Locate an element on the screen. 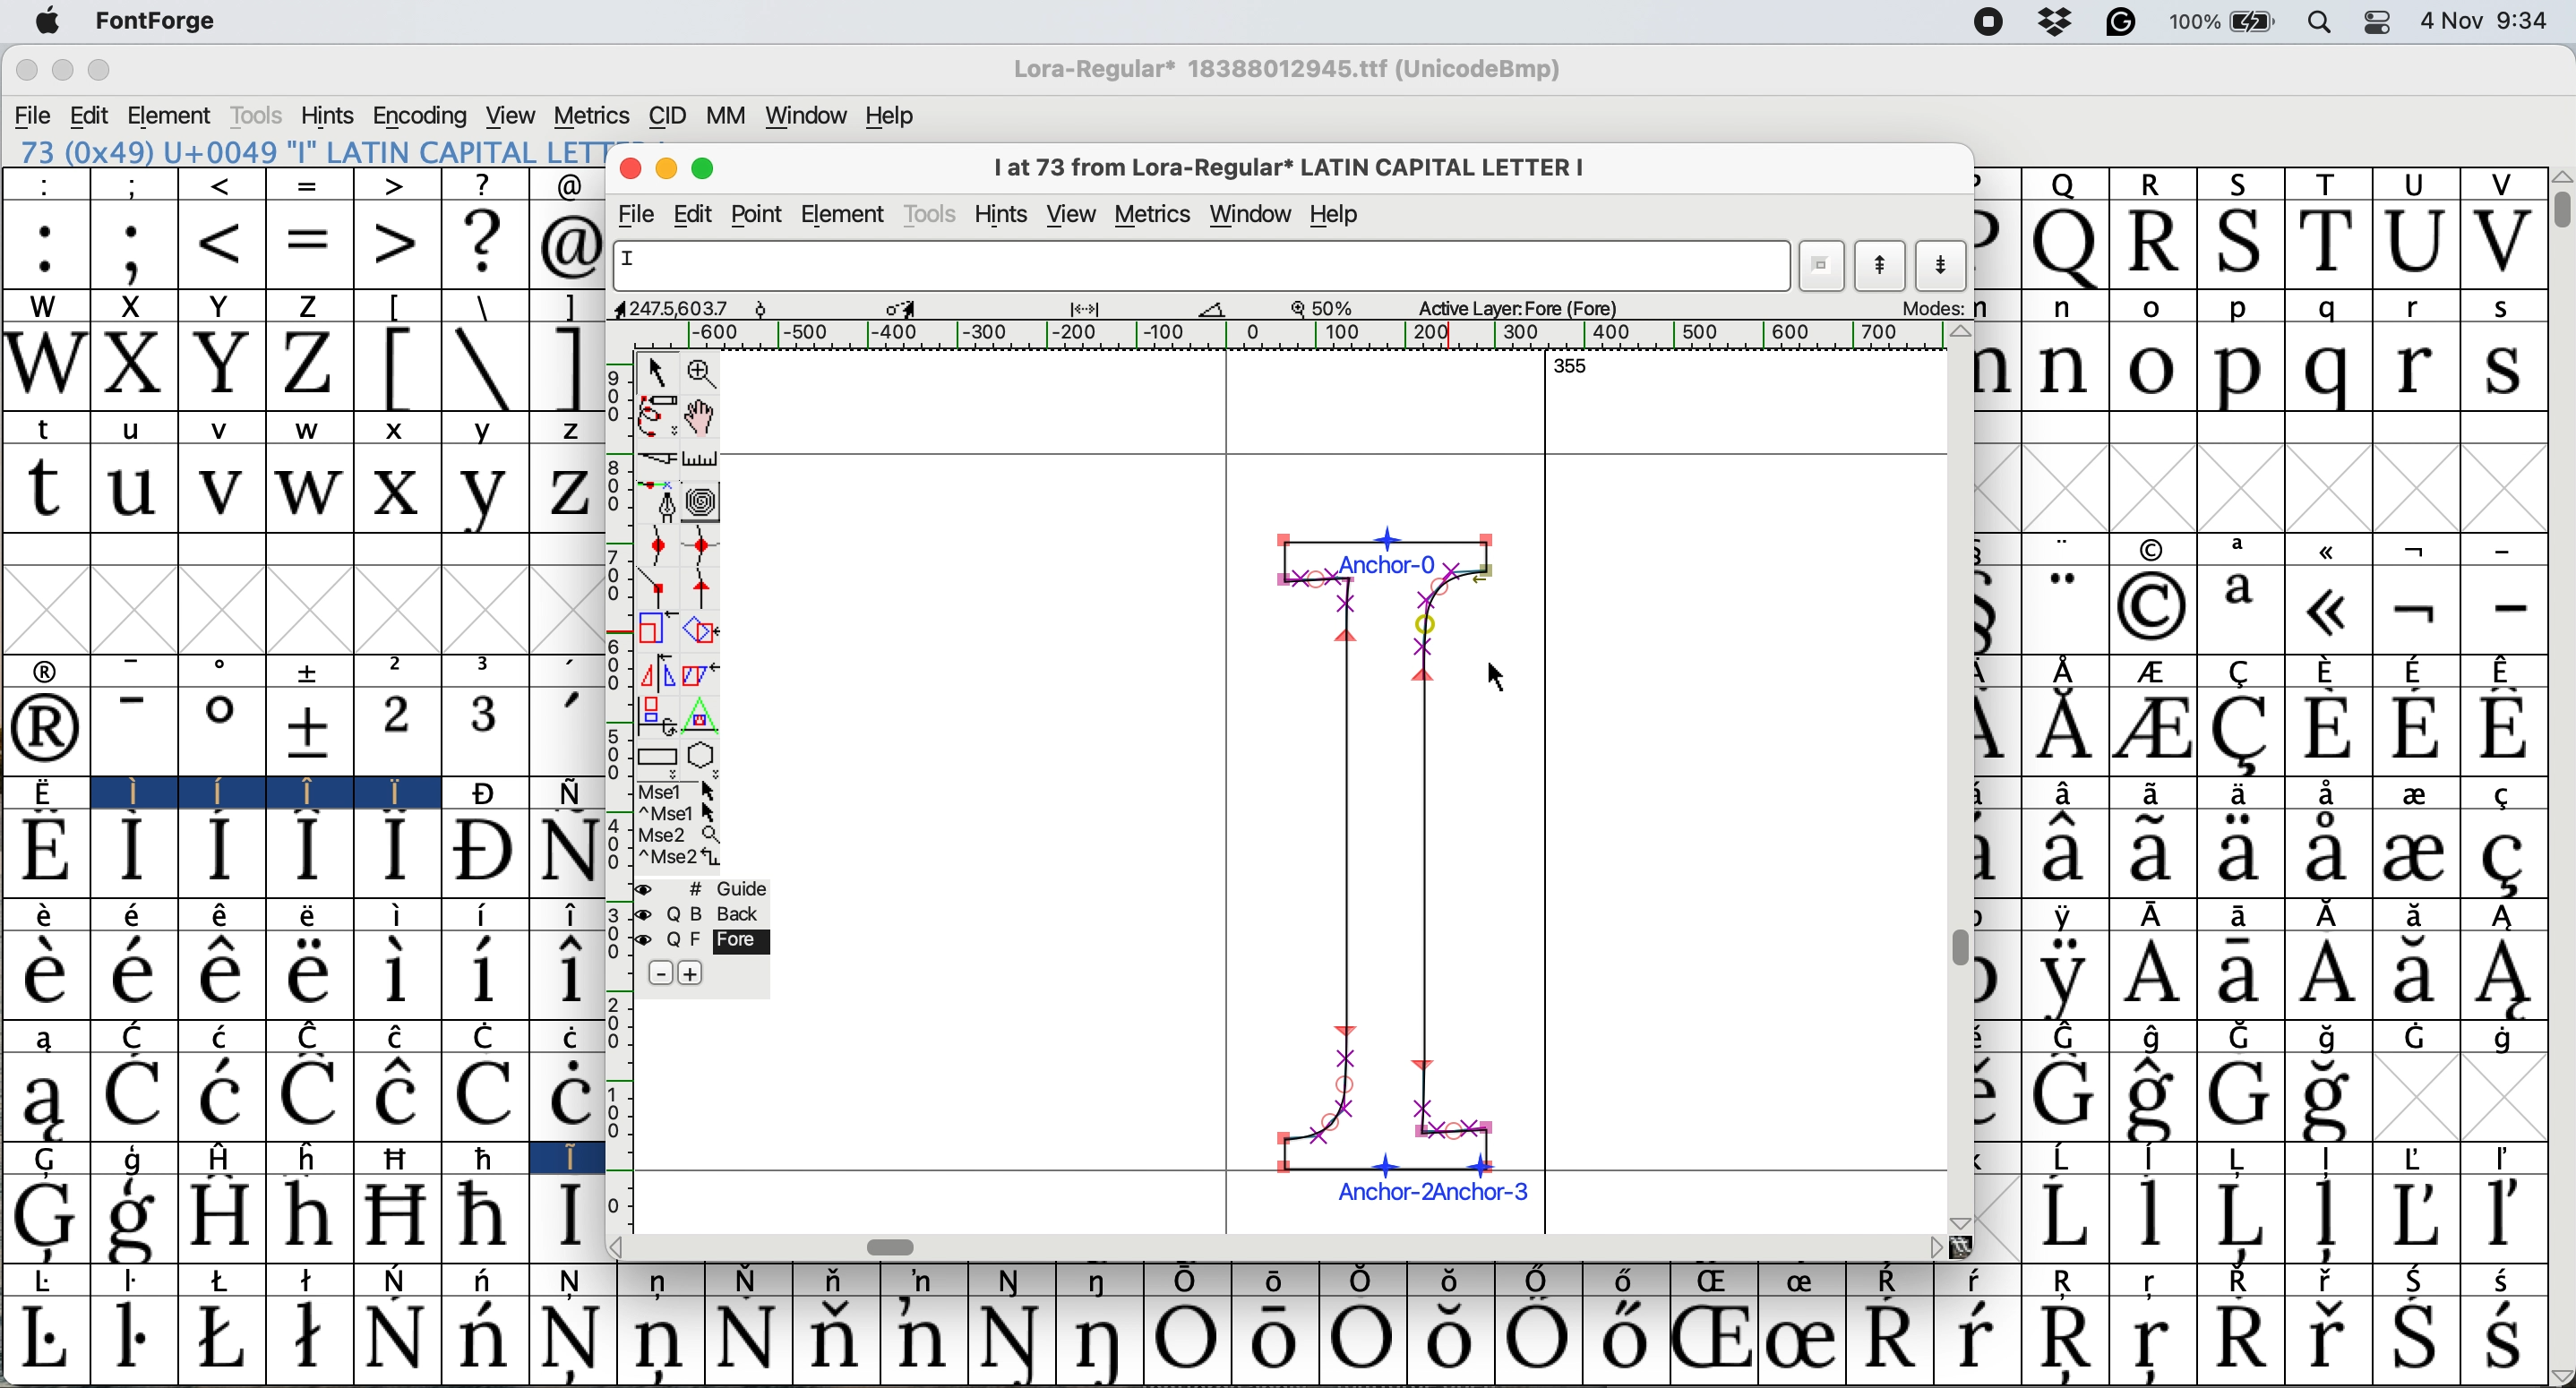 Image resolution: width=2576 pixels, height=1388 pixels. - is located at coordinates (2506, 609).